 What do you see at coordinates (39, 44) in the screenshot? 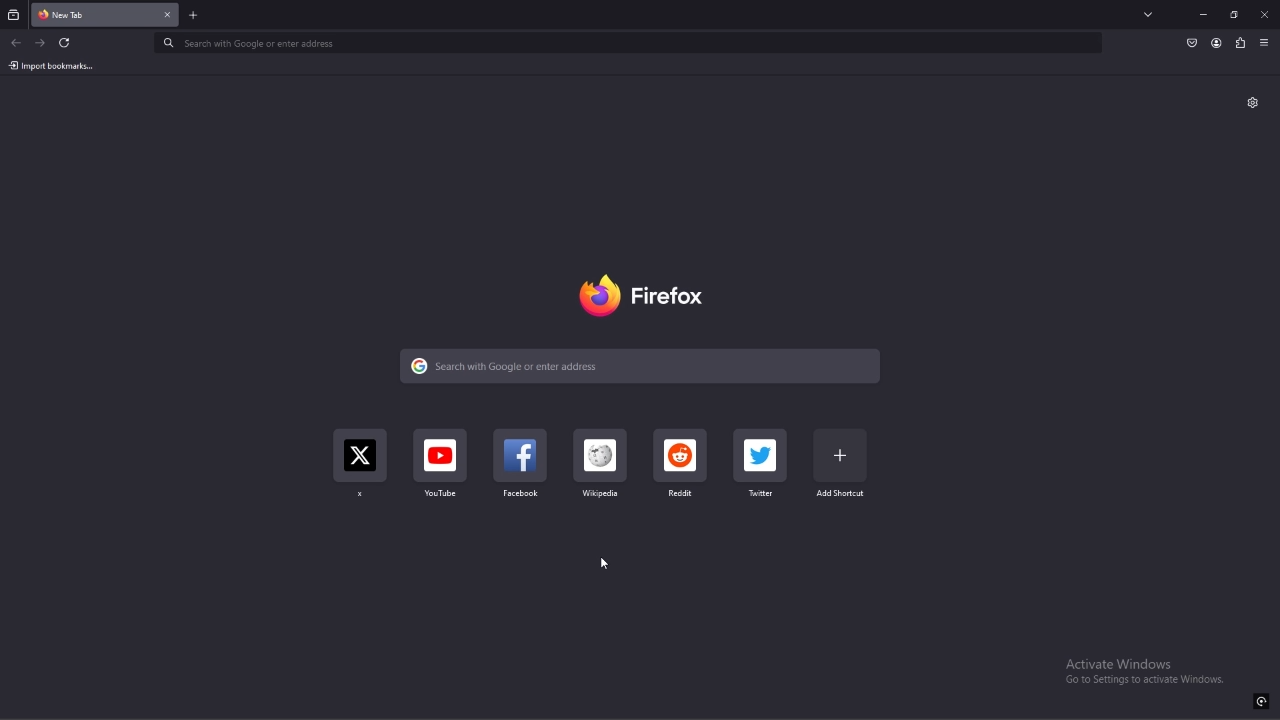
I see `forward` at bounding box center [39, 44].